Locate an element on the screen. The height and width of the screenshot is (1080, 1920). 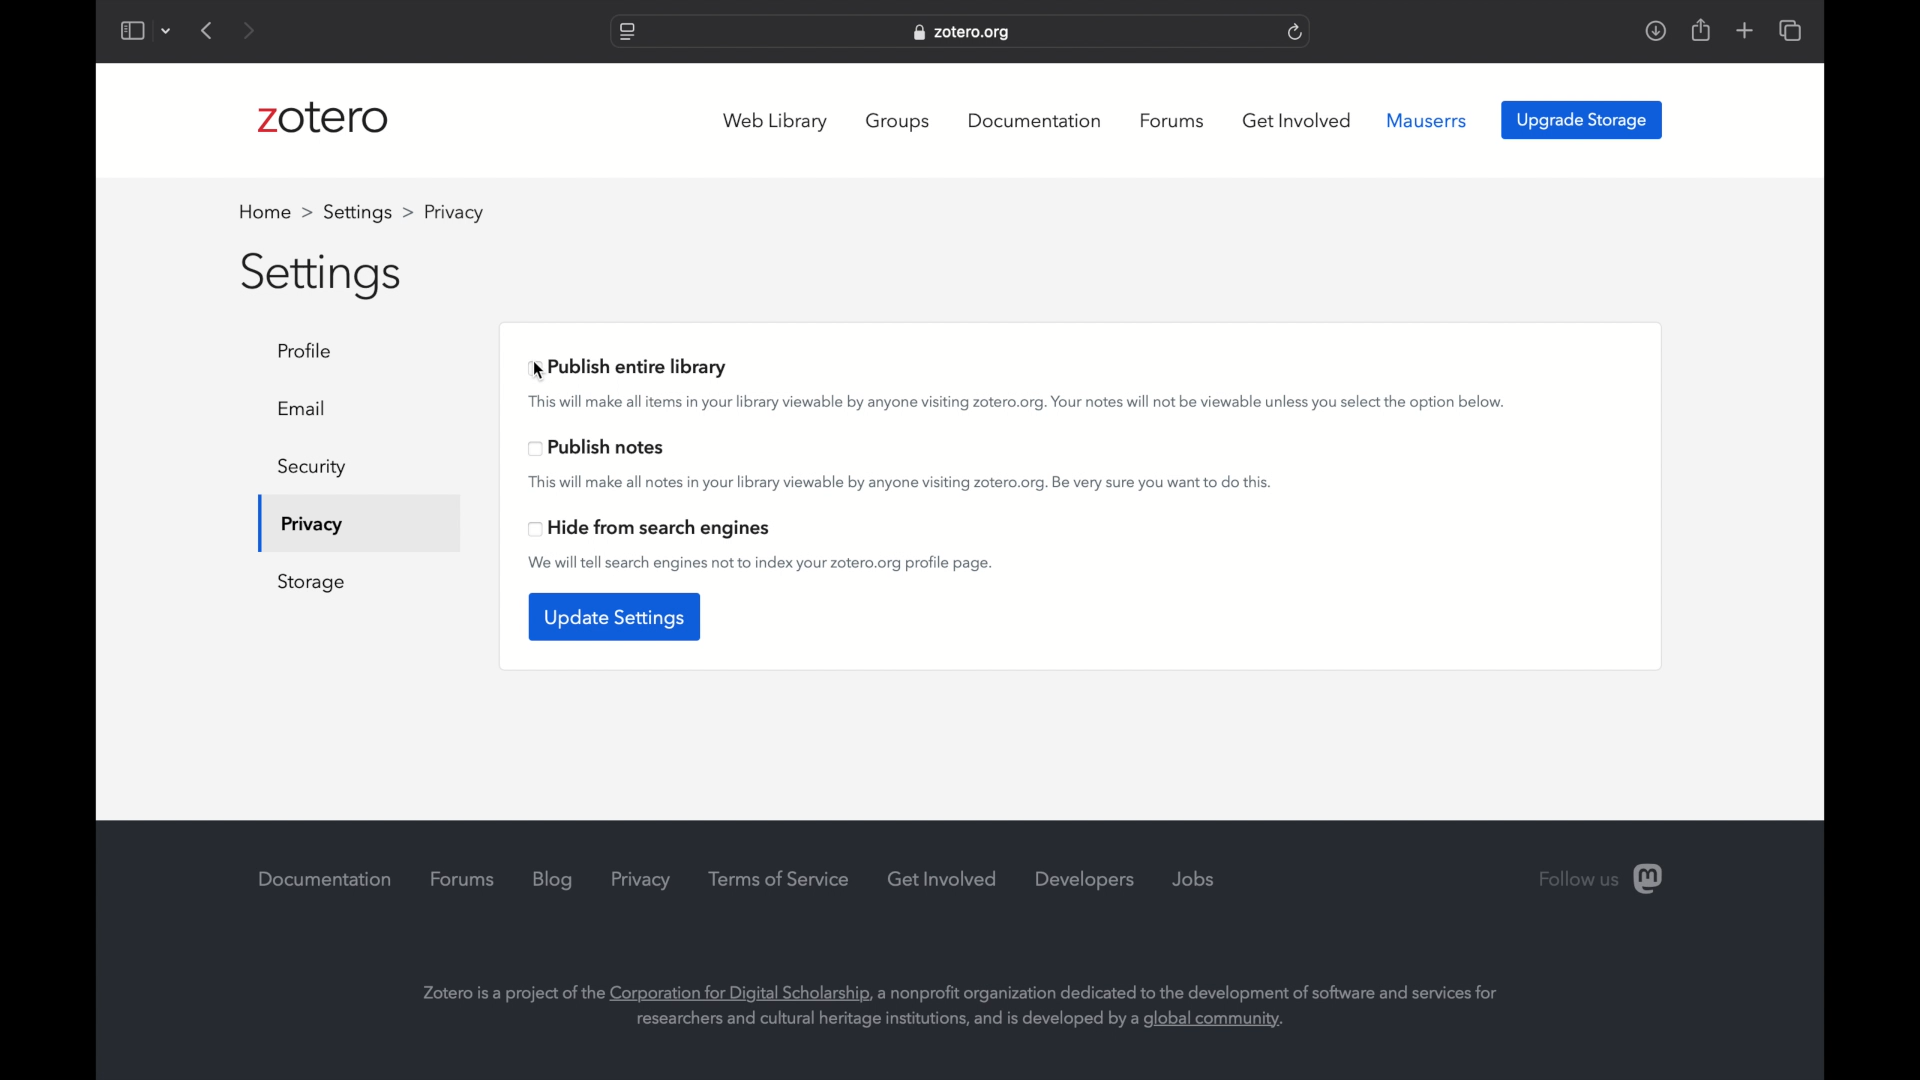
share is located at coordinates (1702, 29).